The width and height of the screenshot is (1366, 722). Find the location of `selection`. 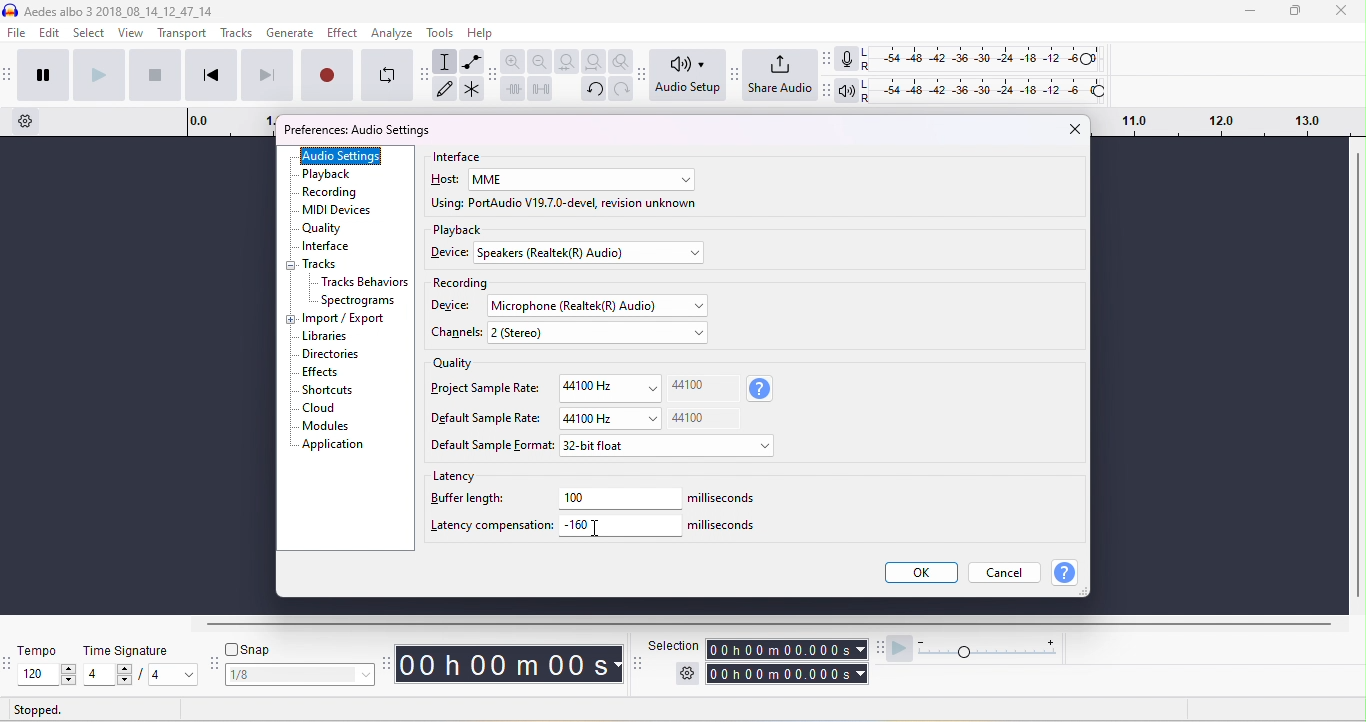

selection is located at coordinates (673, 646).